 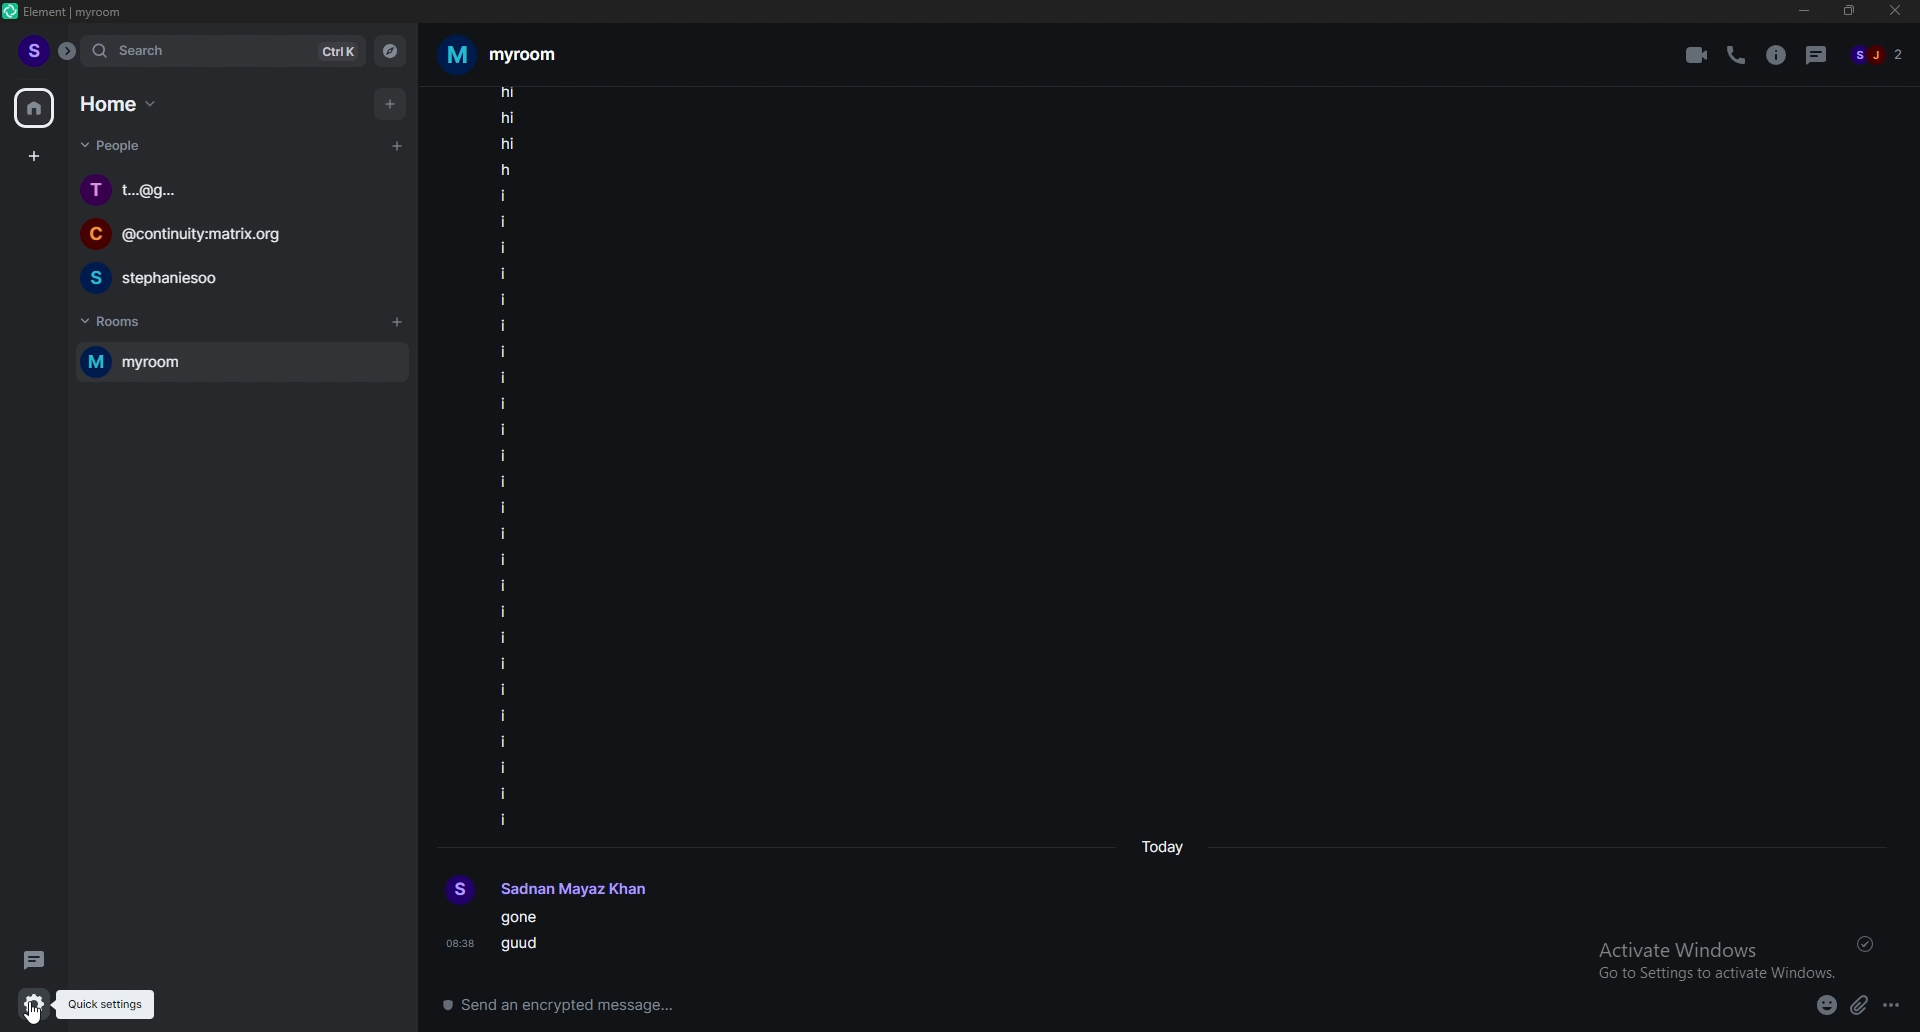 What do you see at coordinates (223, 51) in the screenshot?
I see `search bar` at bounding box center [223, 51].